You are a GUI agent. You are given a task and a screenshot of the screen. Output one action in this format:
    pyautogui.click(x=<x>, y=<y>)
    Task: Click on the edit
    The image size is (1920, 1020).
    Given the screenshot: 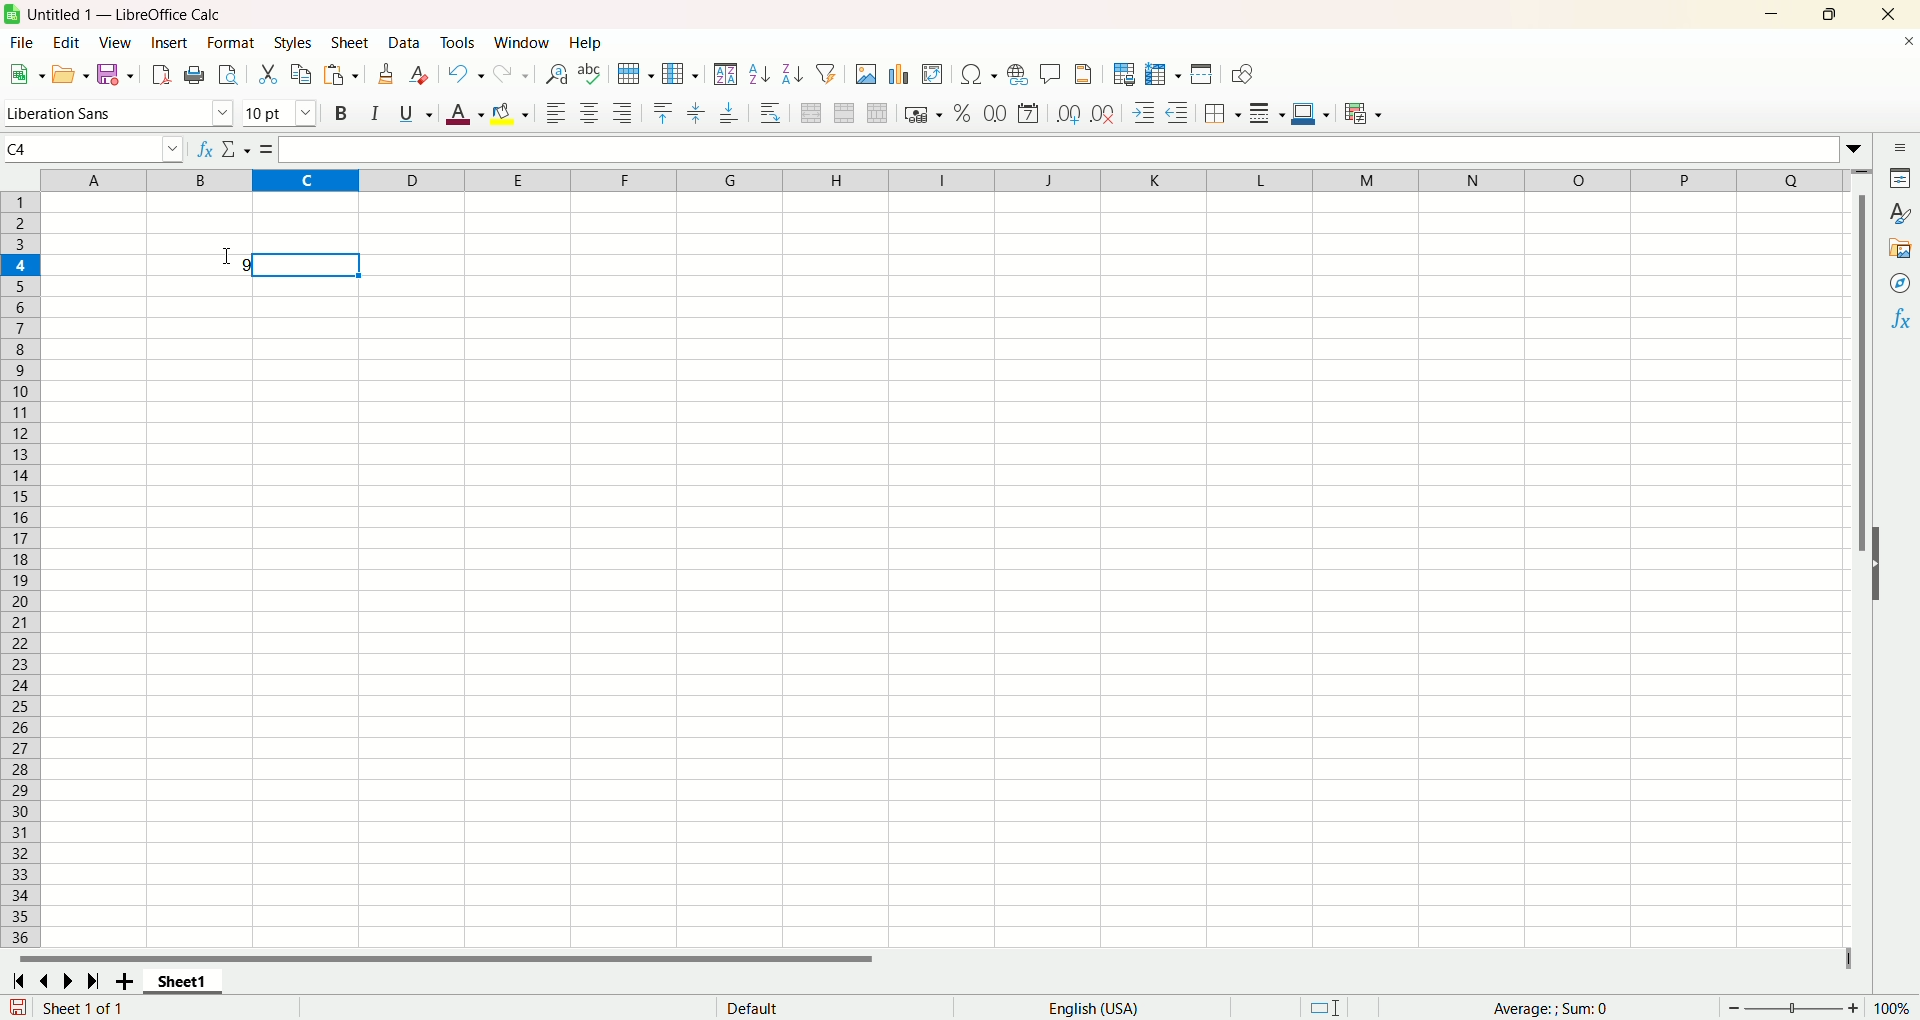 What is the action you would take?
    pyautogui.click(x=64, y=43)
    